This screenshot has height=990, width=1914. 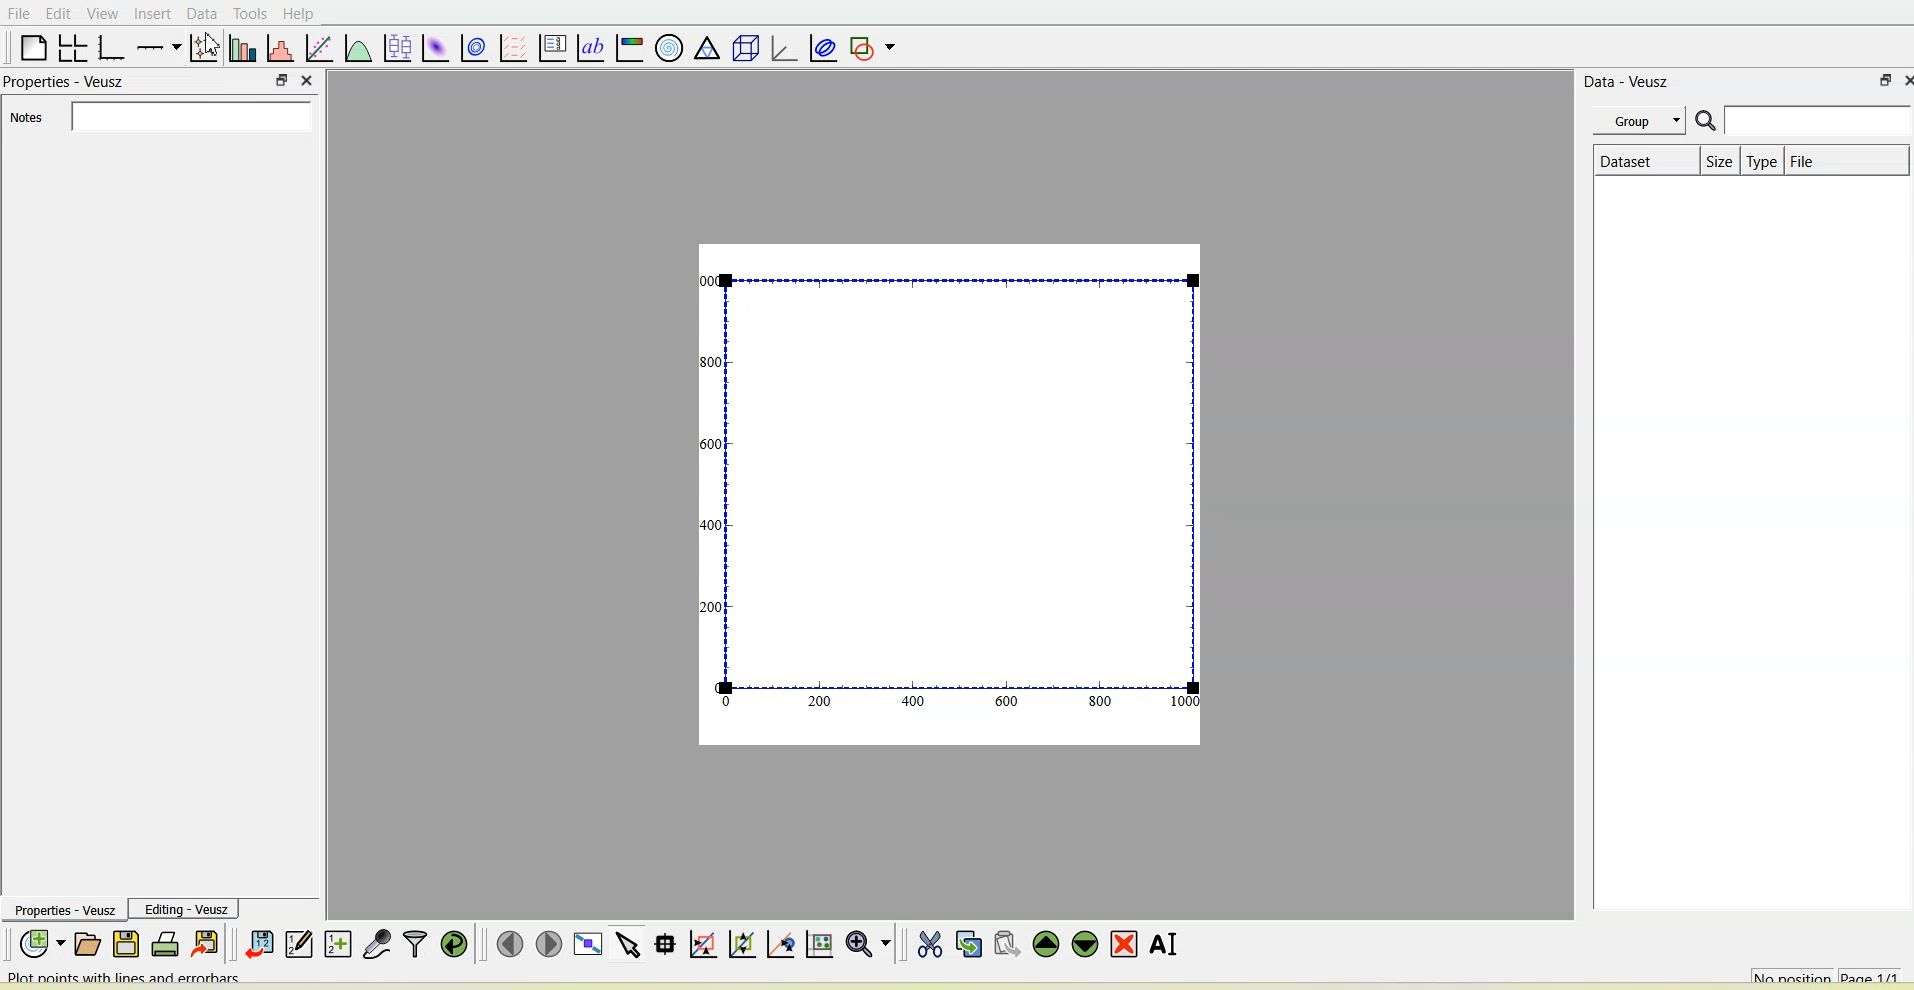 I want to click on 600, so click(x=1009, y=701).